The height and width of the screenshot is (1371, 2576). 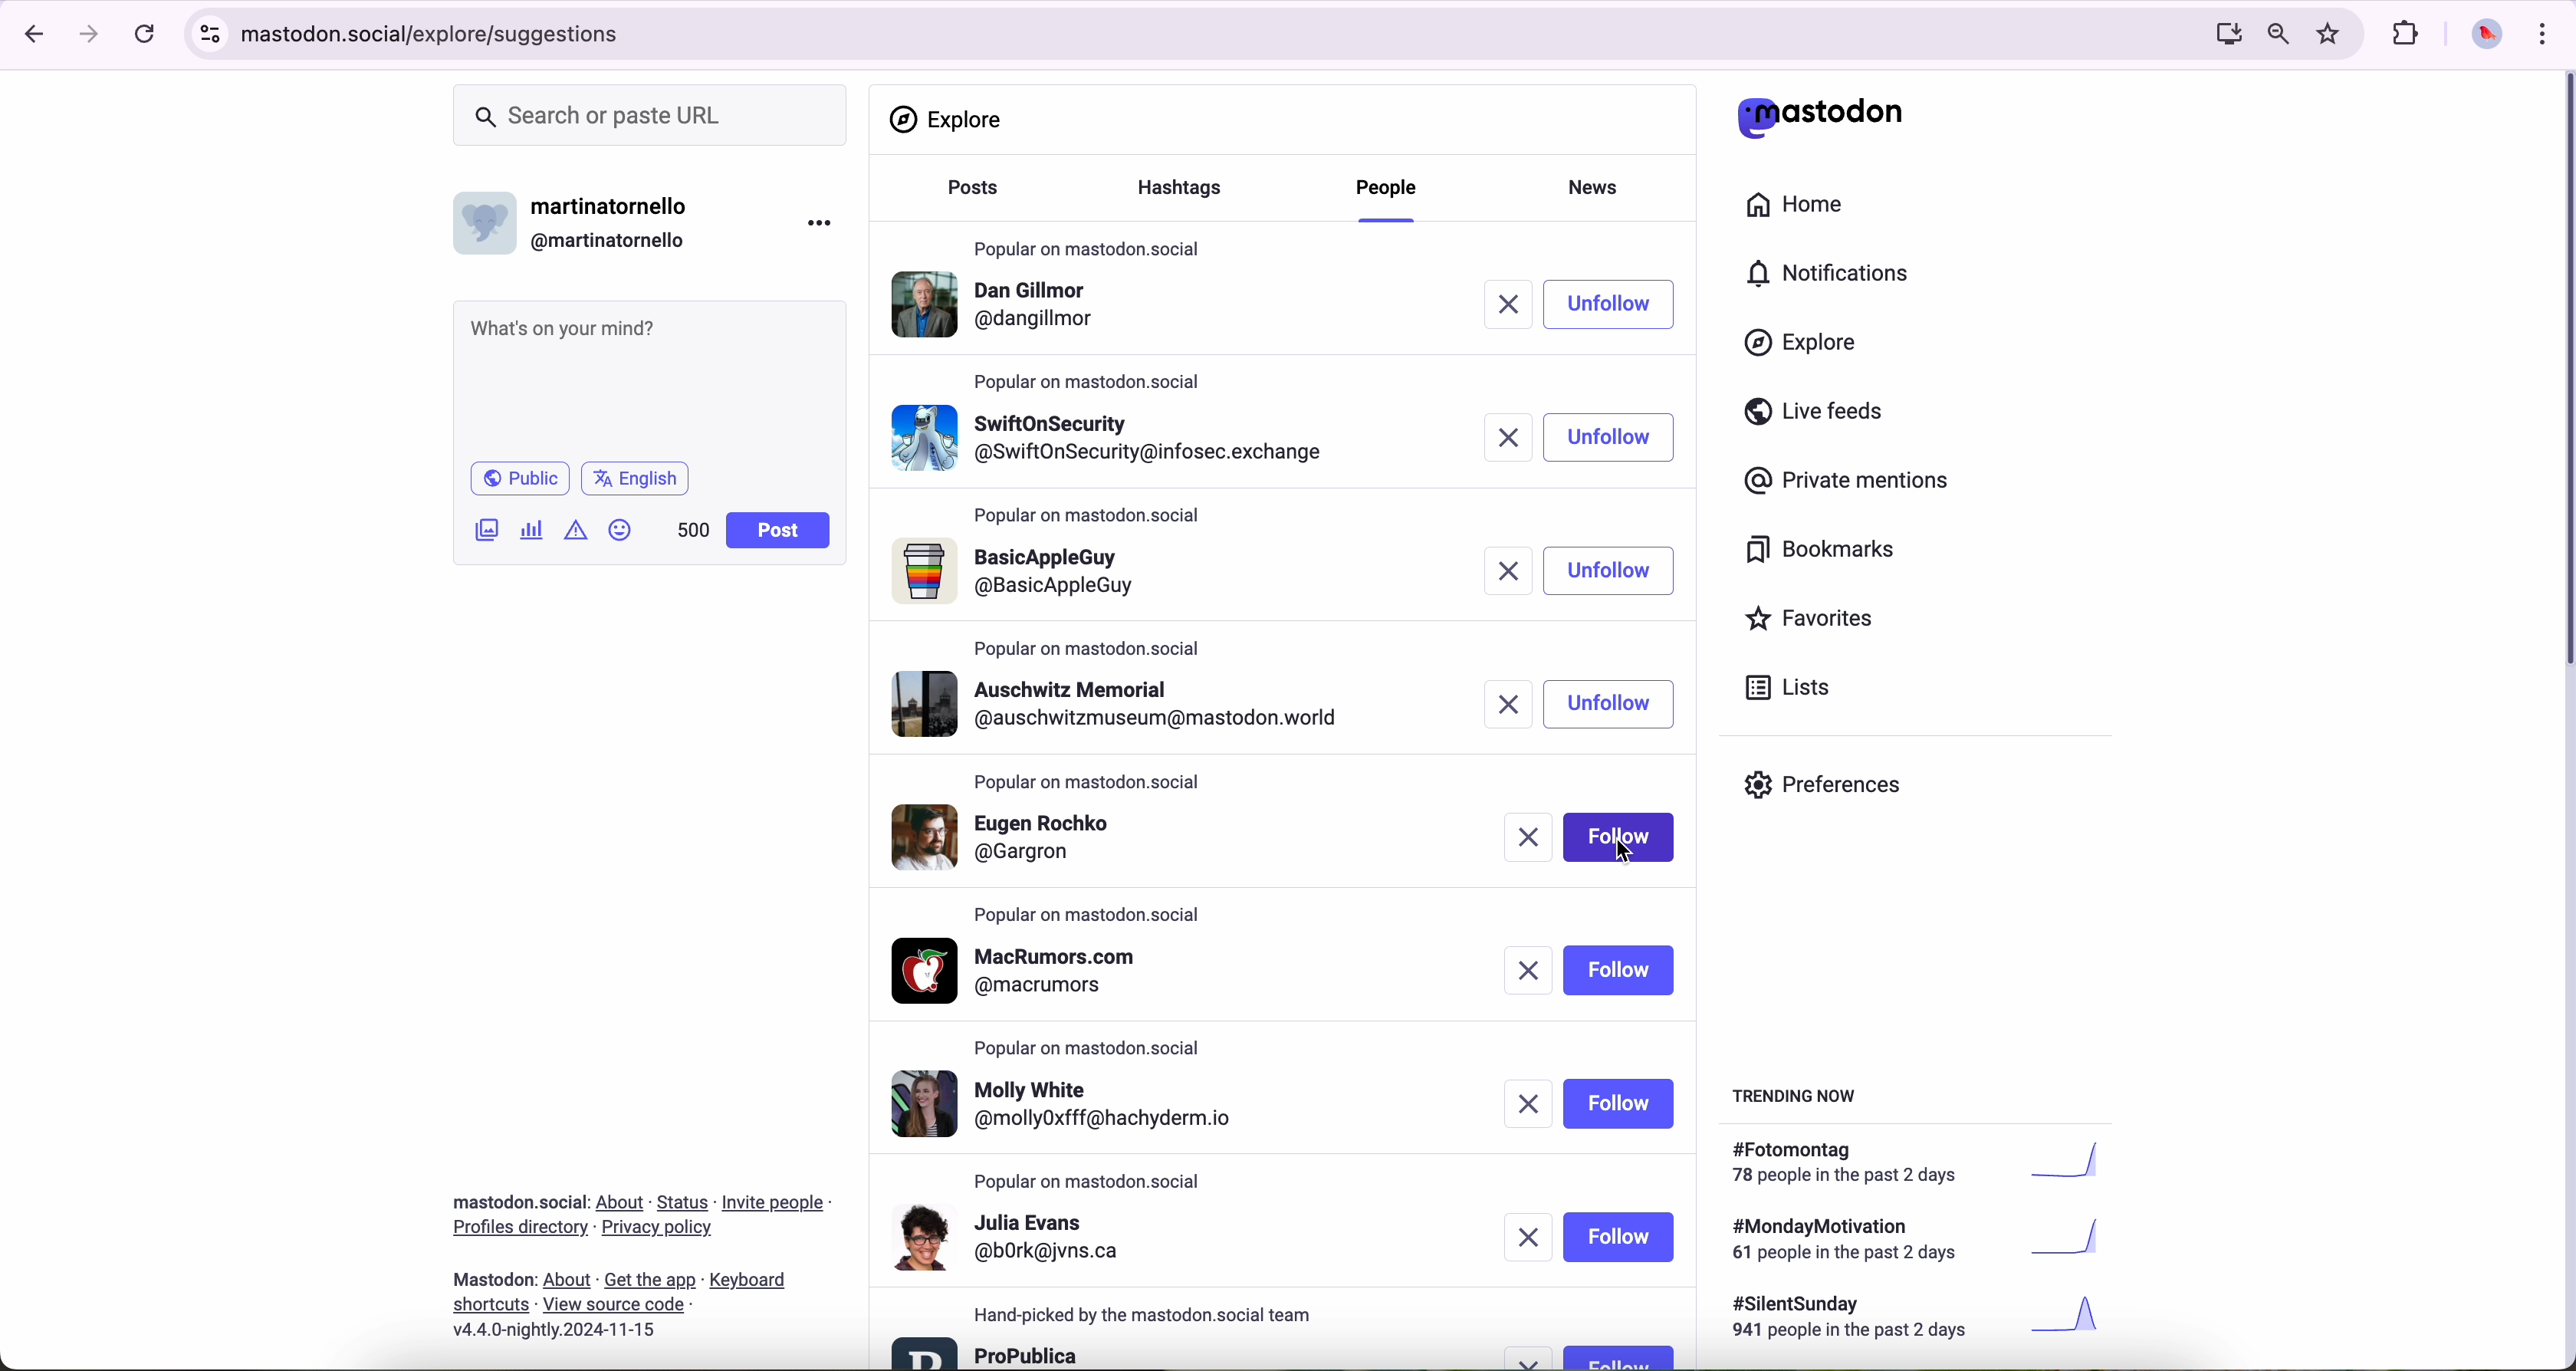 I want to click on profile picture, so click(x=2481, y=36).